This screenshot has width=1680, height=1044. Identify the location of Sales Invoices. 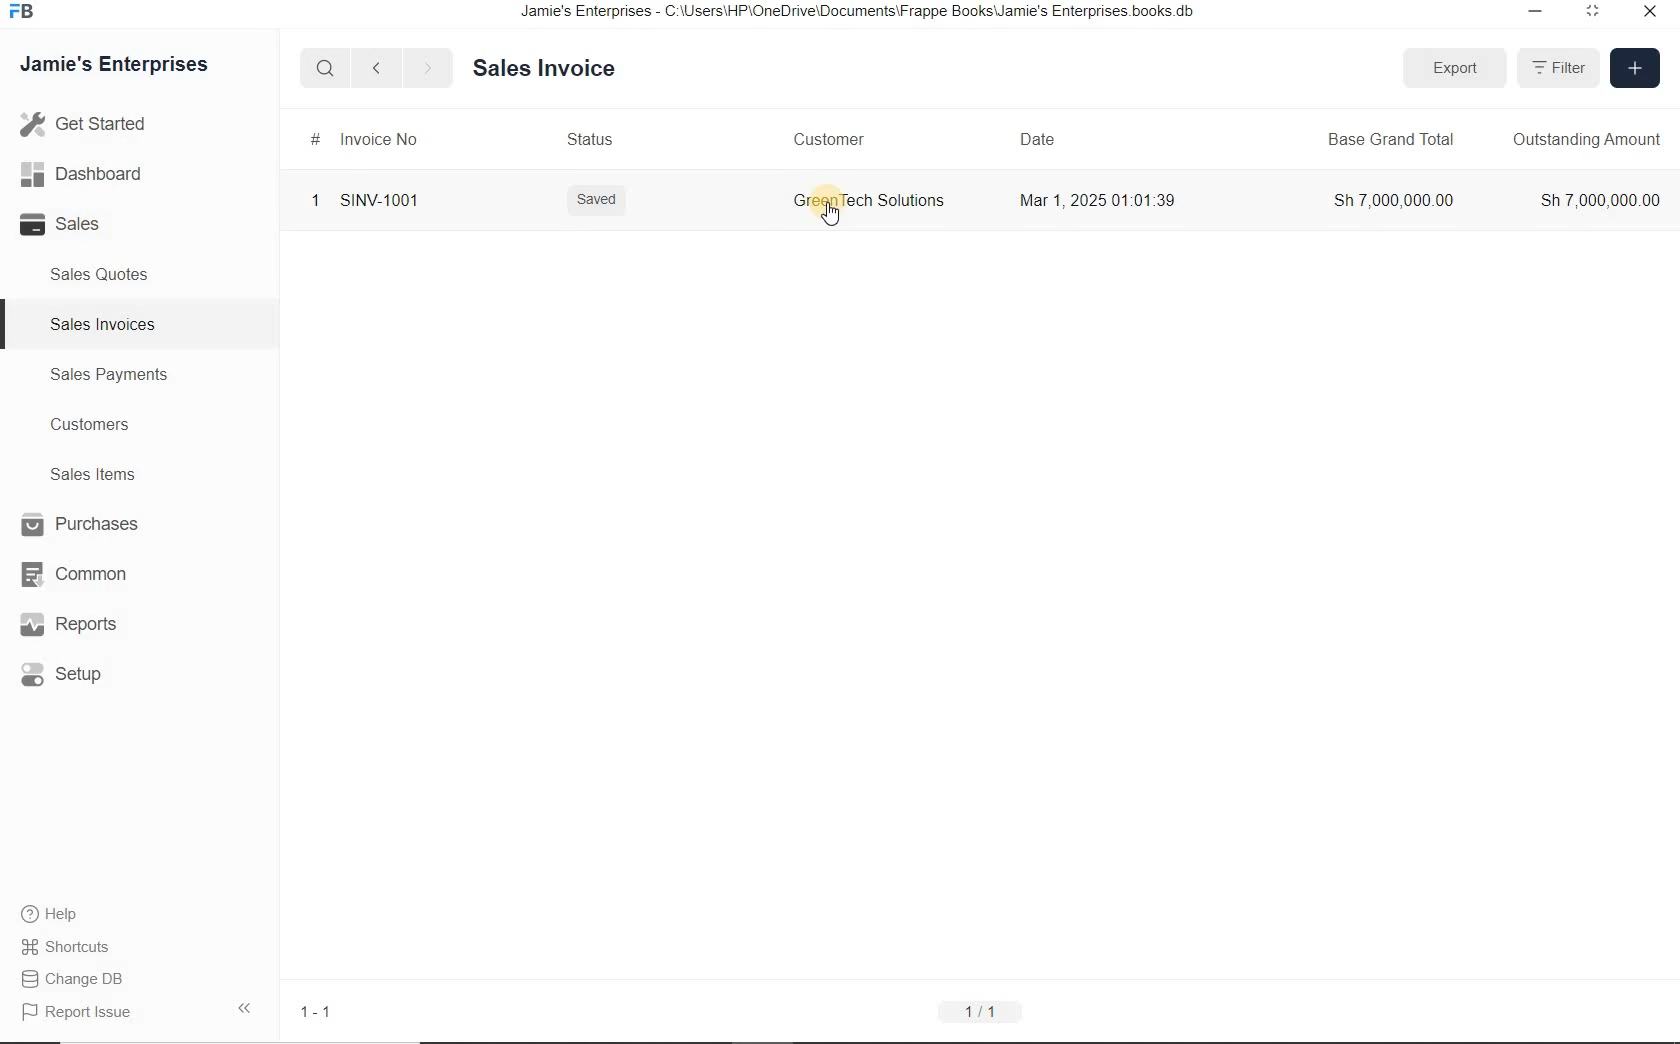
(100, 323).